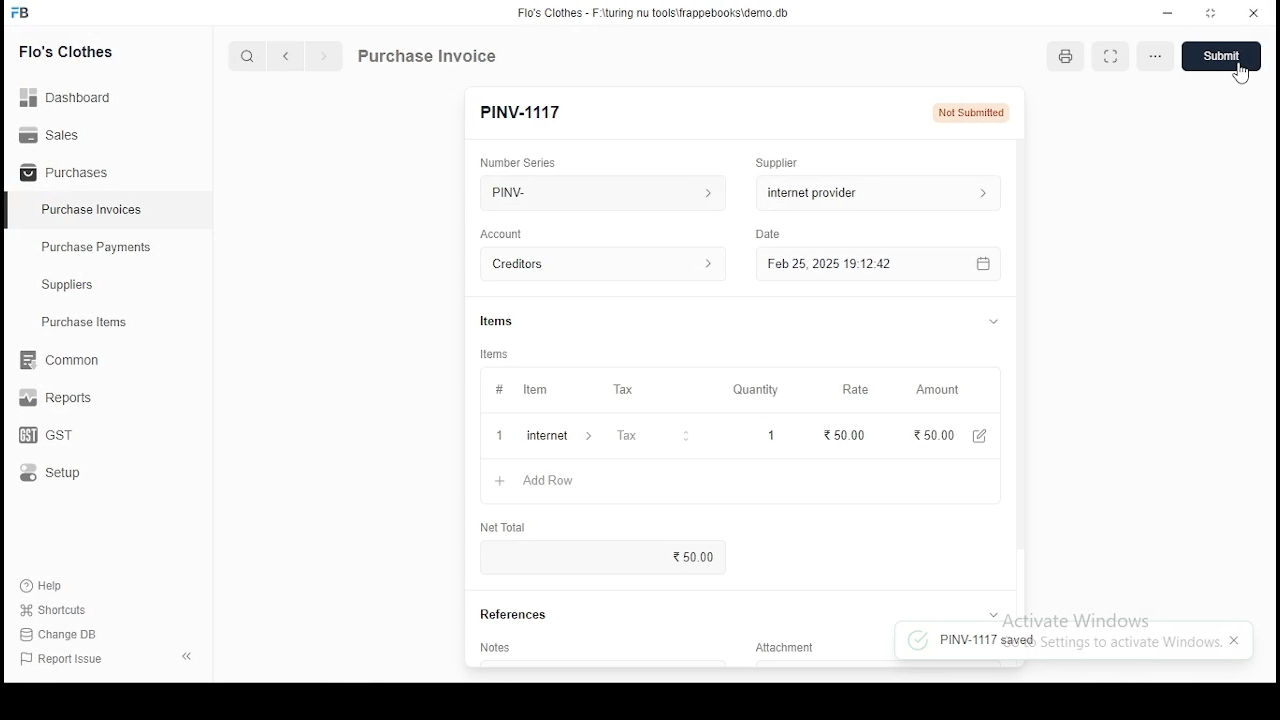  I want to click on amount, so click(936, 390).